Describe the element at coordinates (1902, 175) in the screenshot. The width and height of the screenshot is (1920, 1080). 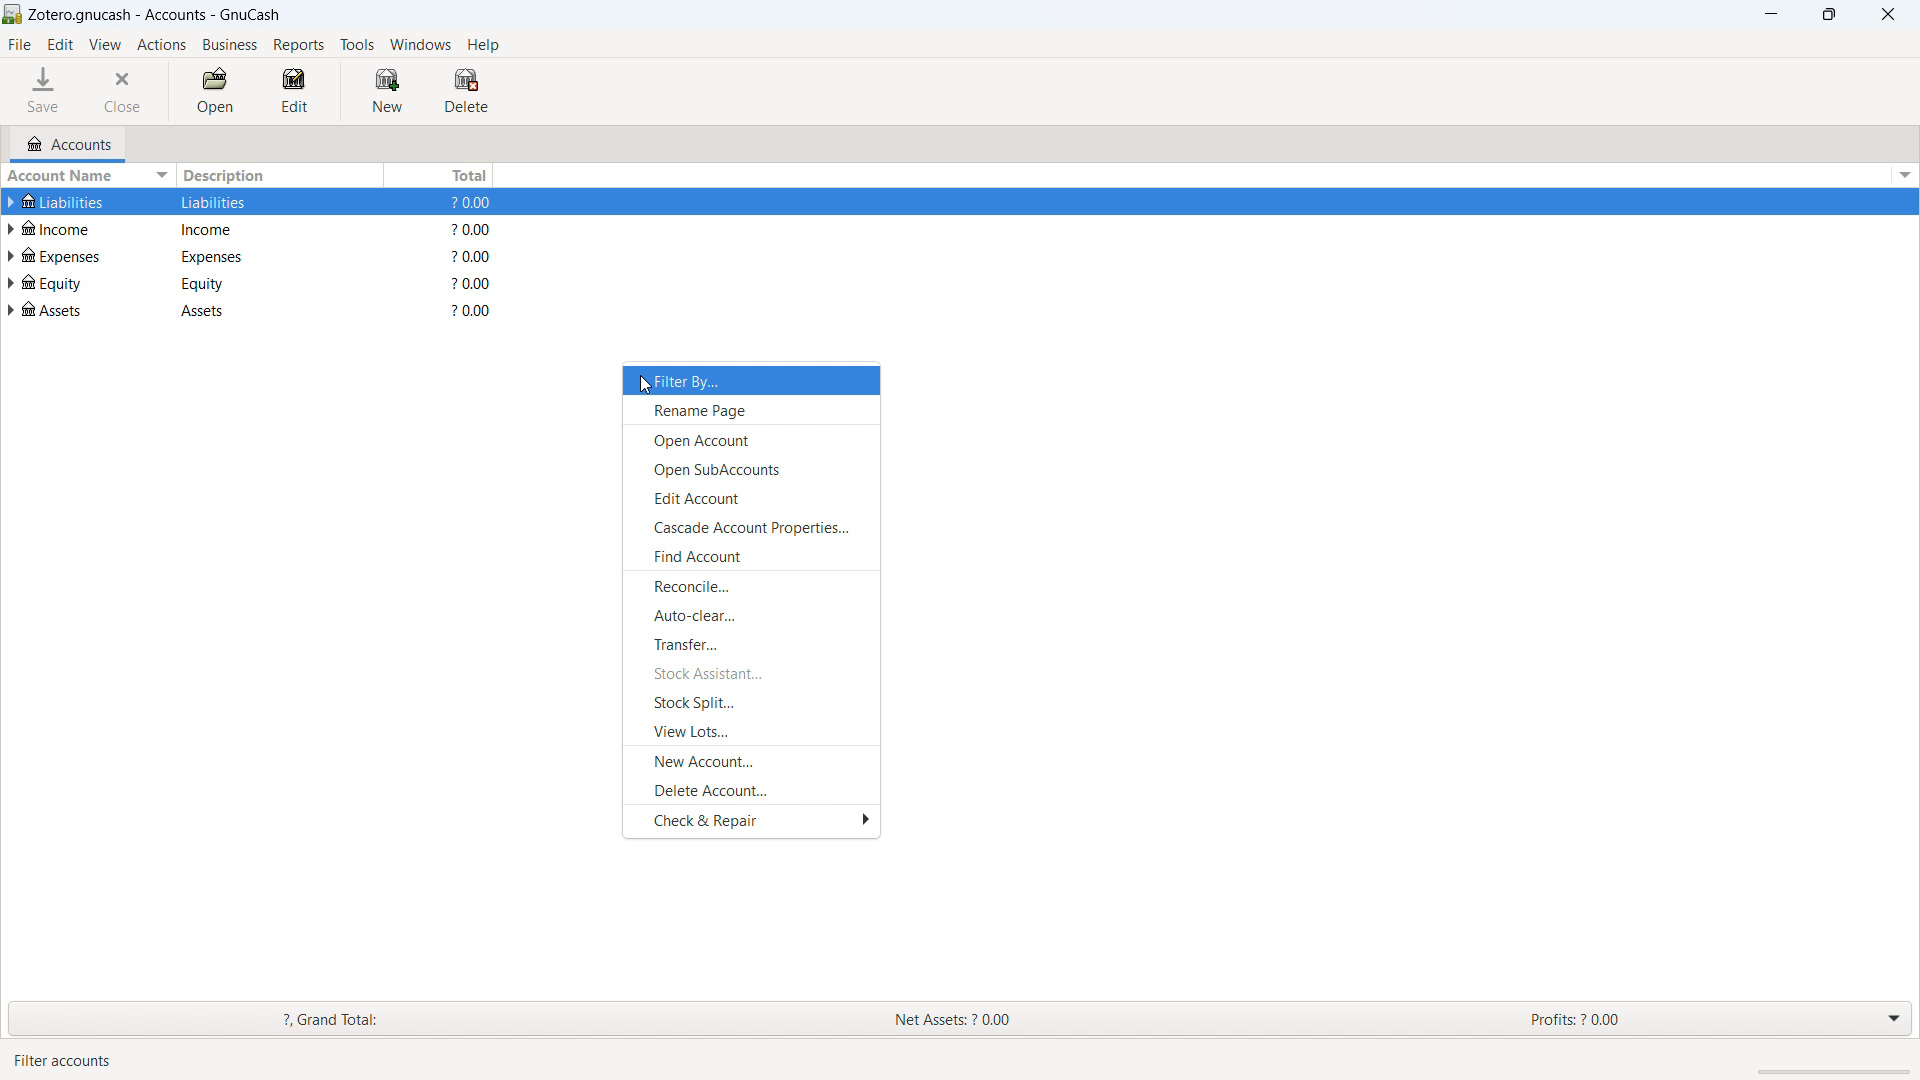
I see `options` at that location.